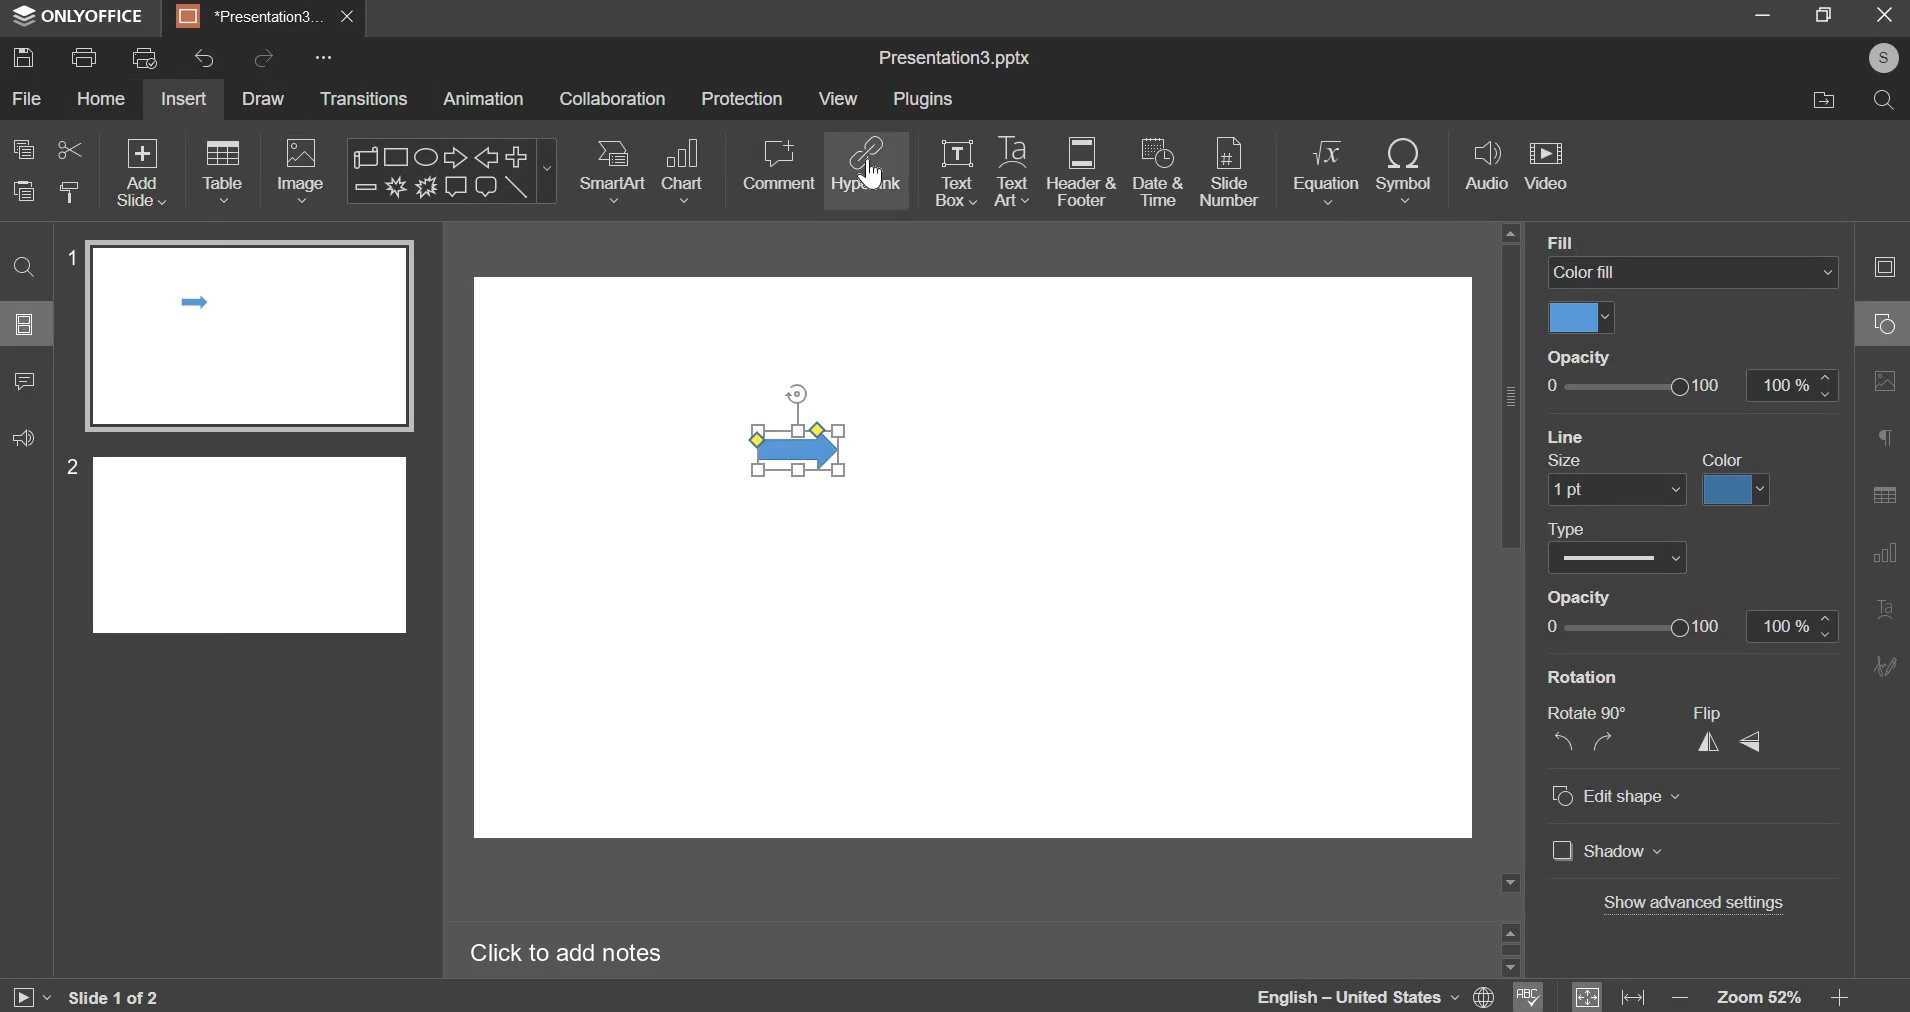 The width and height of the screenshot is (1910, 1012). Describe the element at coordinates (800, 429) in the screenshot. I see `right arrow shape selected` at that location.